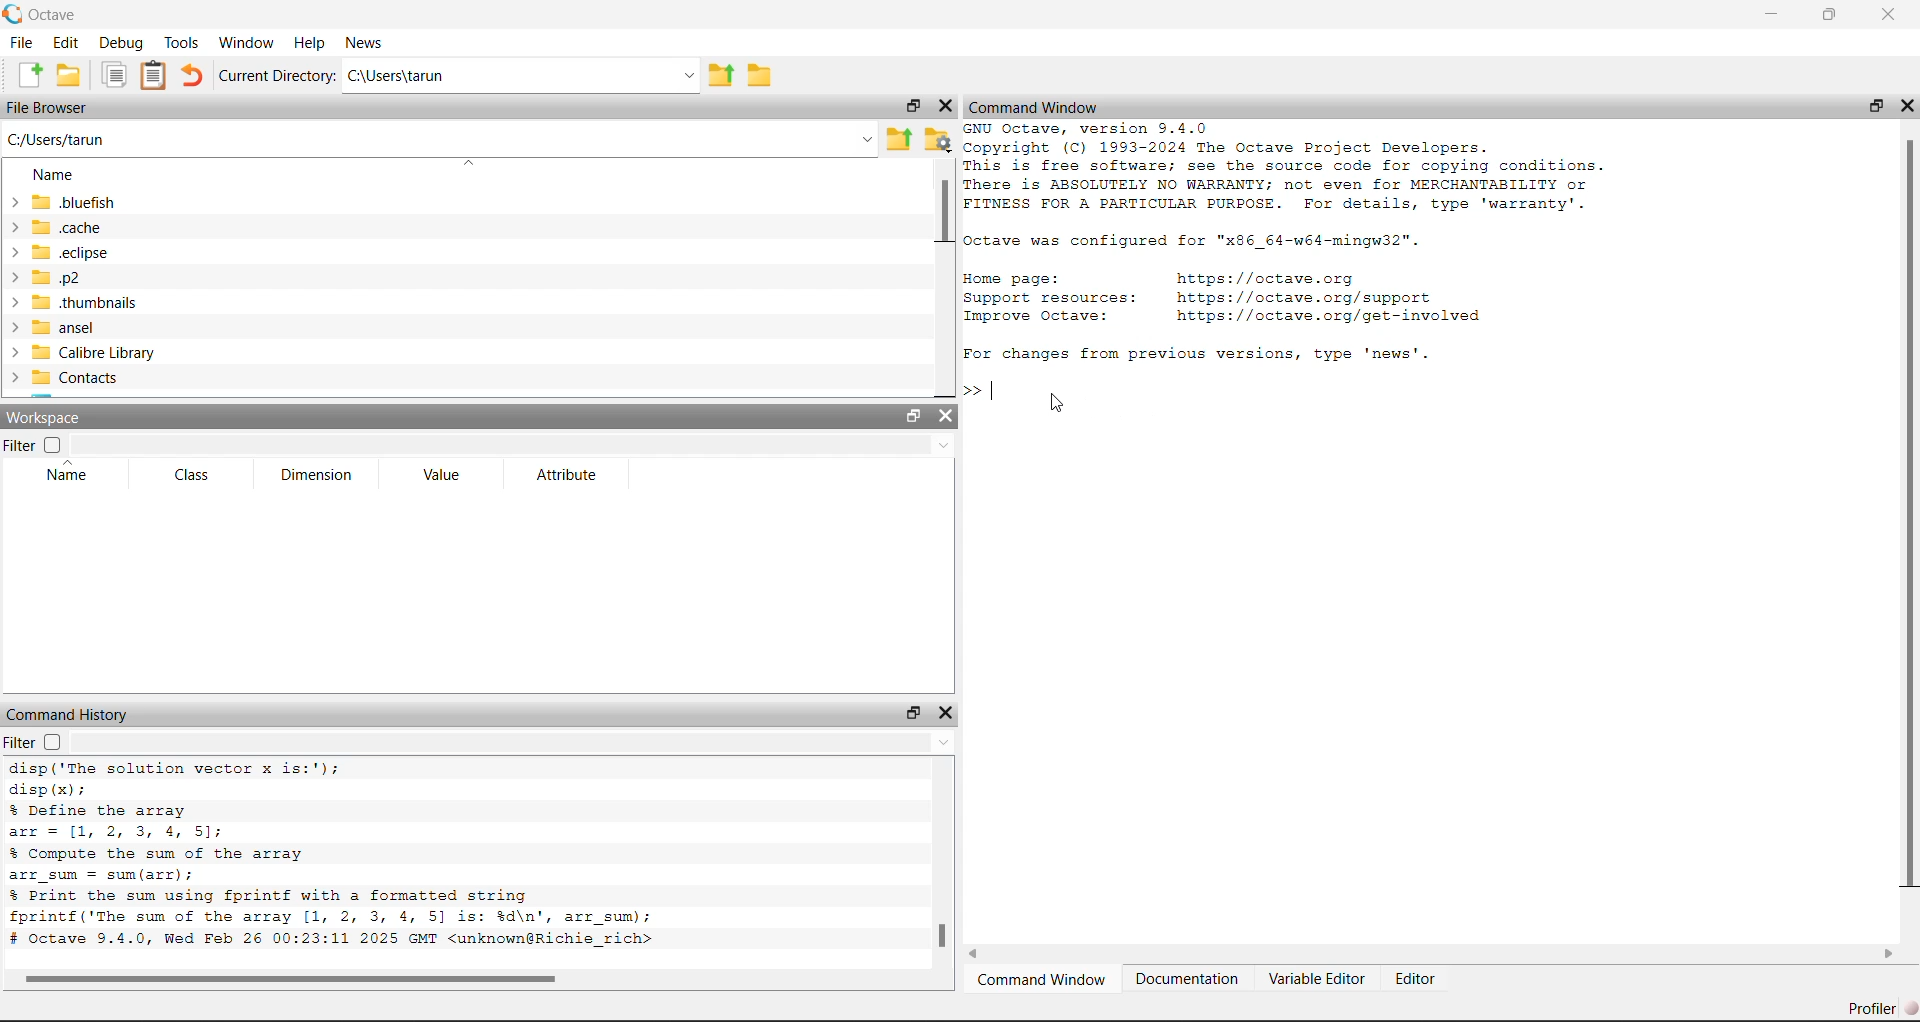 The width and height of the screenshot is (1920, 1022). What do you see at coordinates (69, 76) in the screenshot?
I see `open an existing file in directory` at bounding box center [69, 76].